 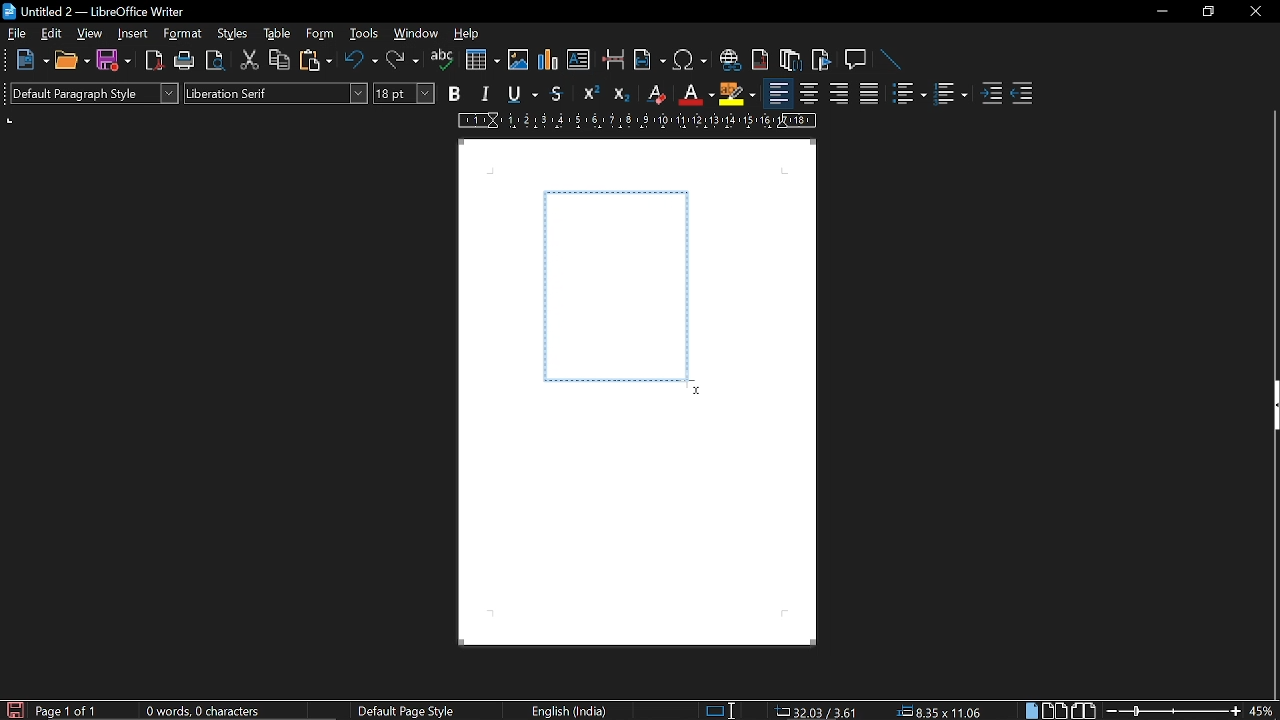 I want to click on insert line, so click(x=886, y=59).